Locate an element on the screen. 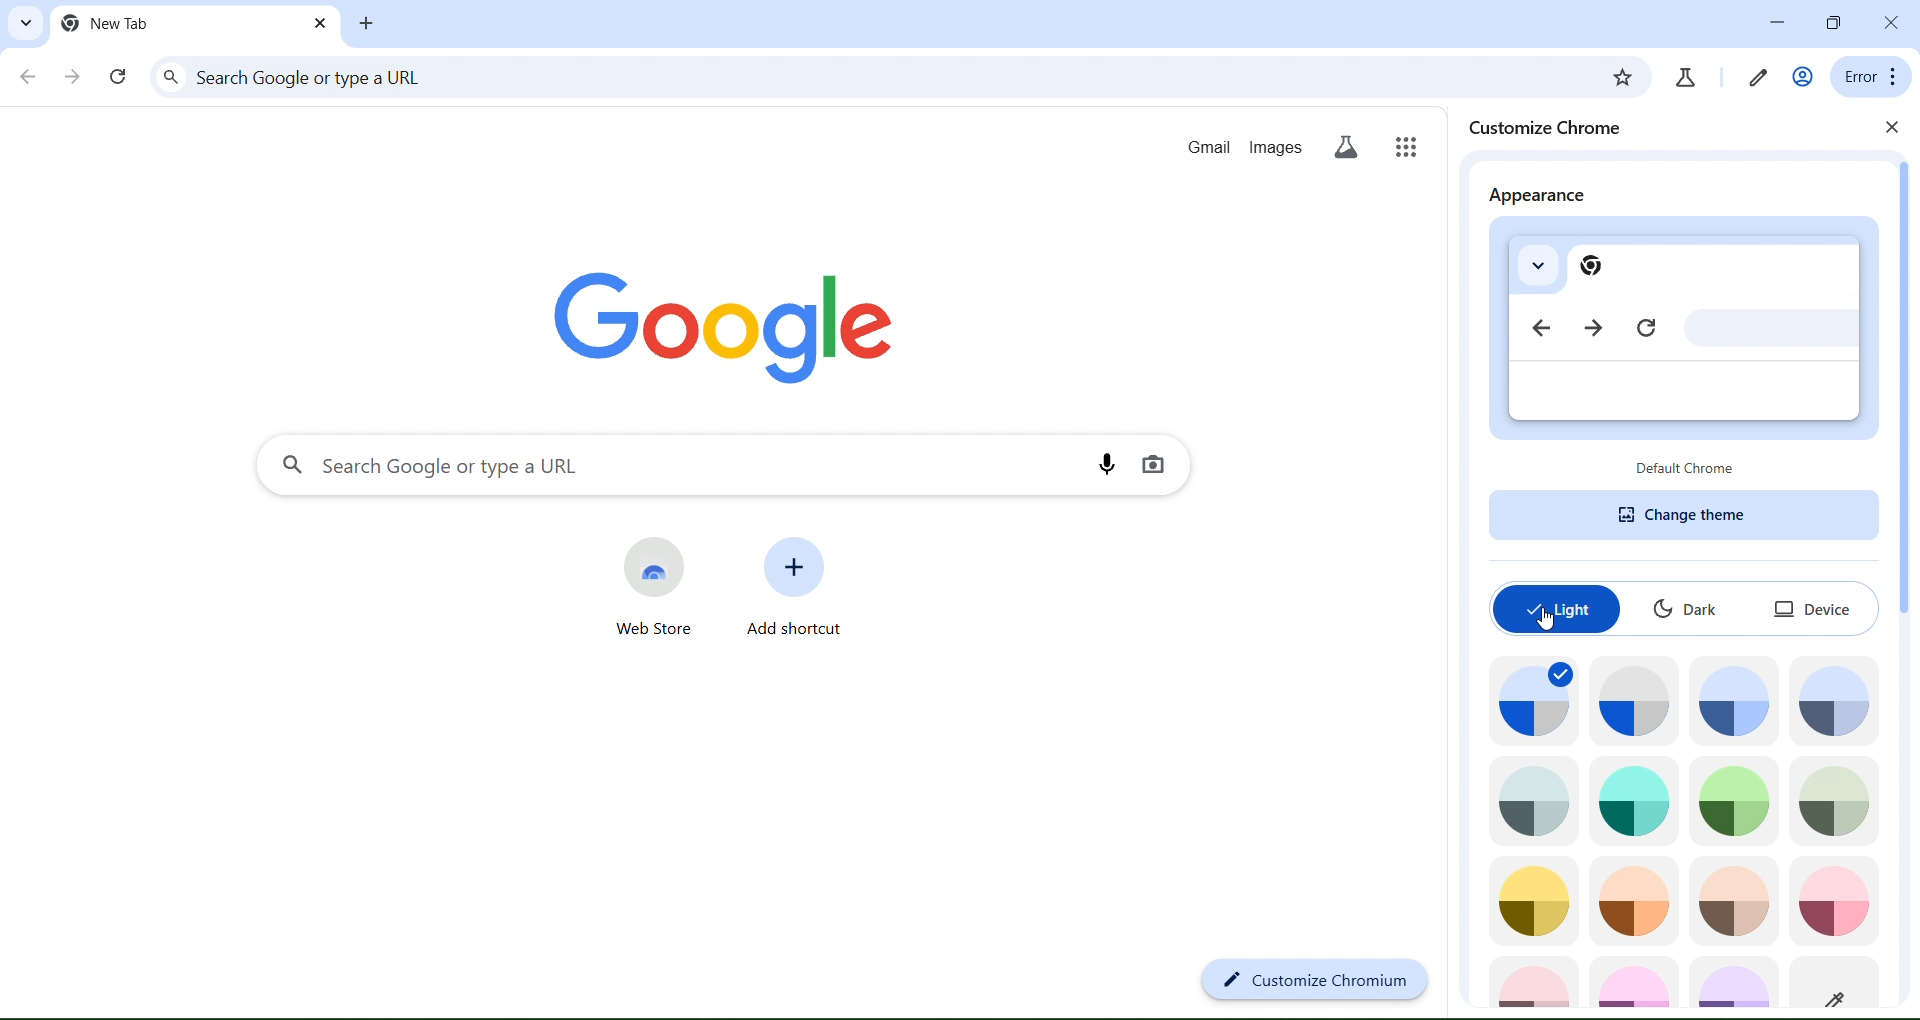 Image resolution: width=1920 pixels, height=1020 pixels. gmail is located at coordinates (1211, 144).